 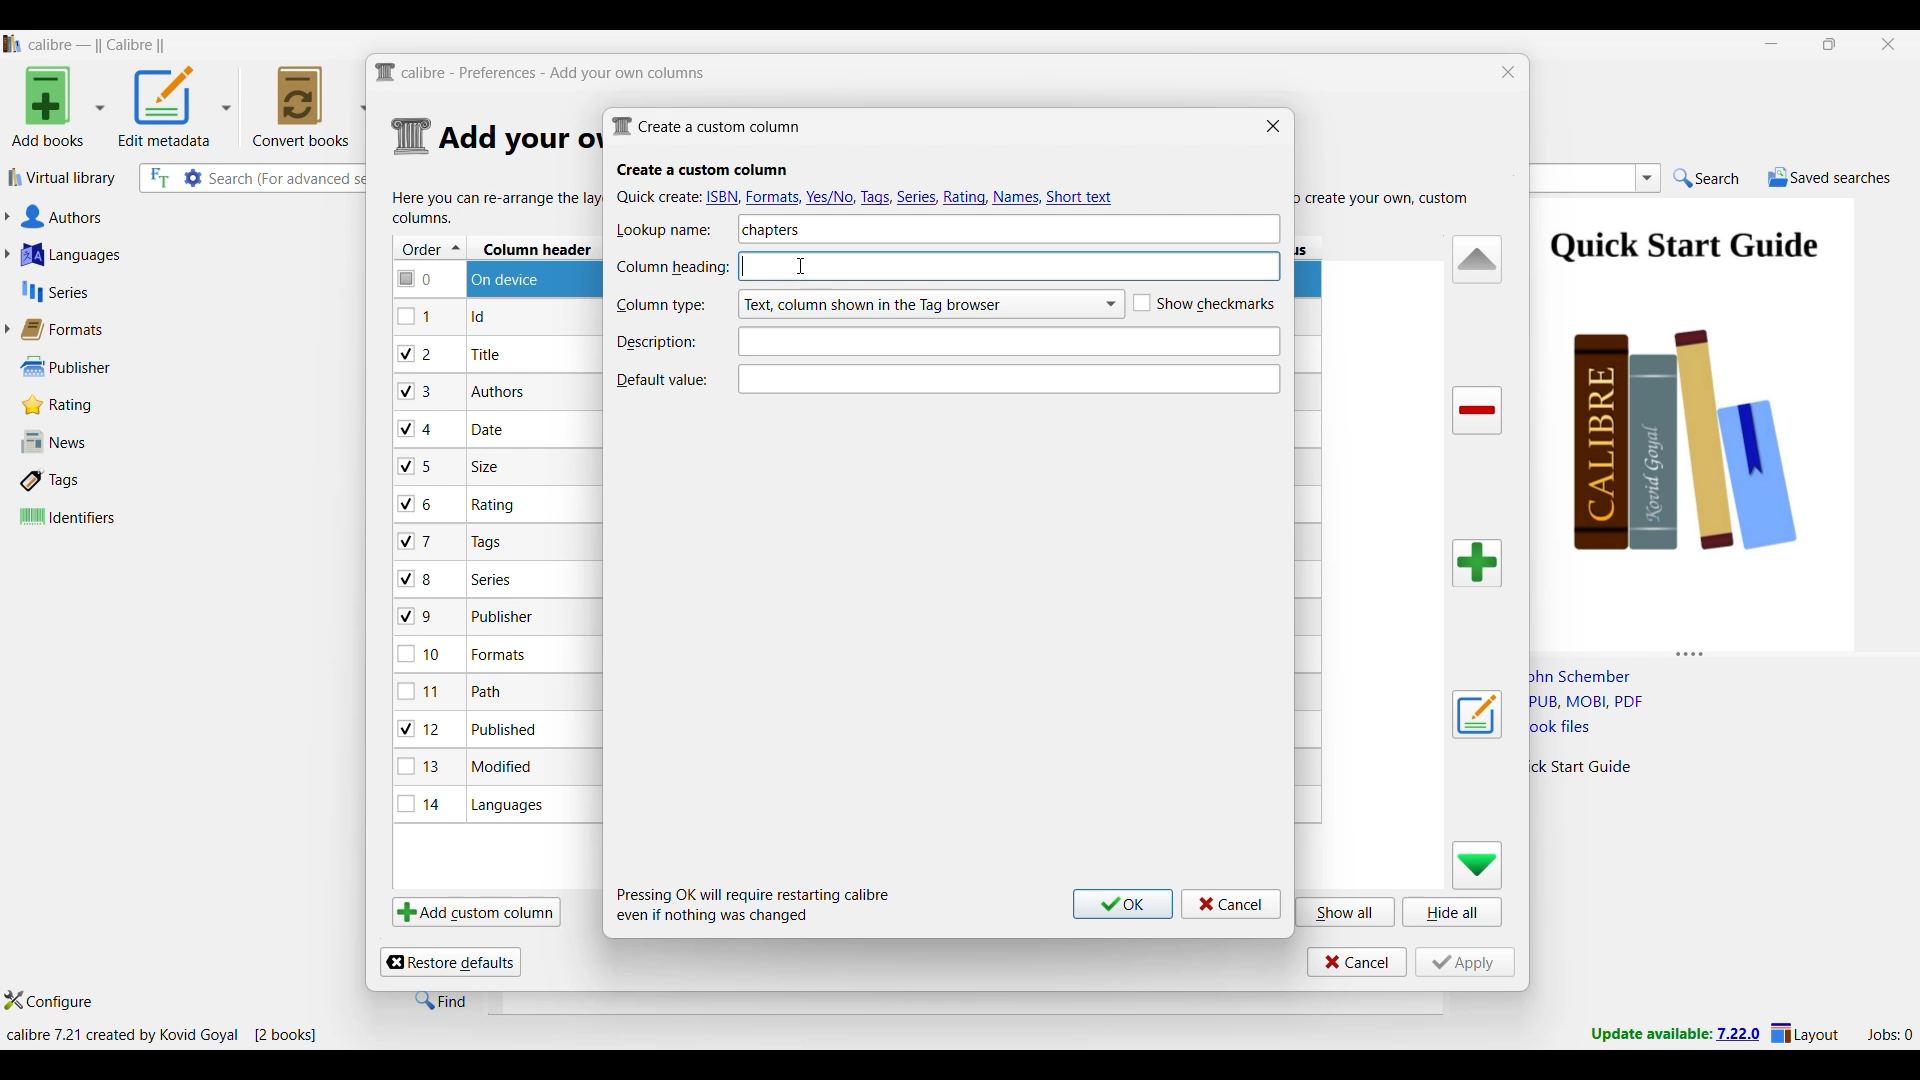 What do you see at coordinates (71, 329) in the screenshot?
I see `Formats` at bounding box center [71, 329].